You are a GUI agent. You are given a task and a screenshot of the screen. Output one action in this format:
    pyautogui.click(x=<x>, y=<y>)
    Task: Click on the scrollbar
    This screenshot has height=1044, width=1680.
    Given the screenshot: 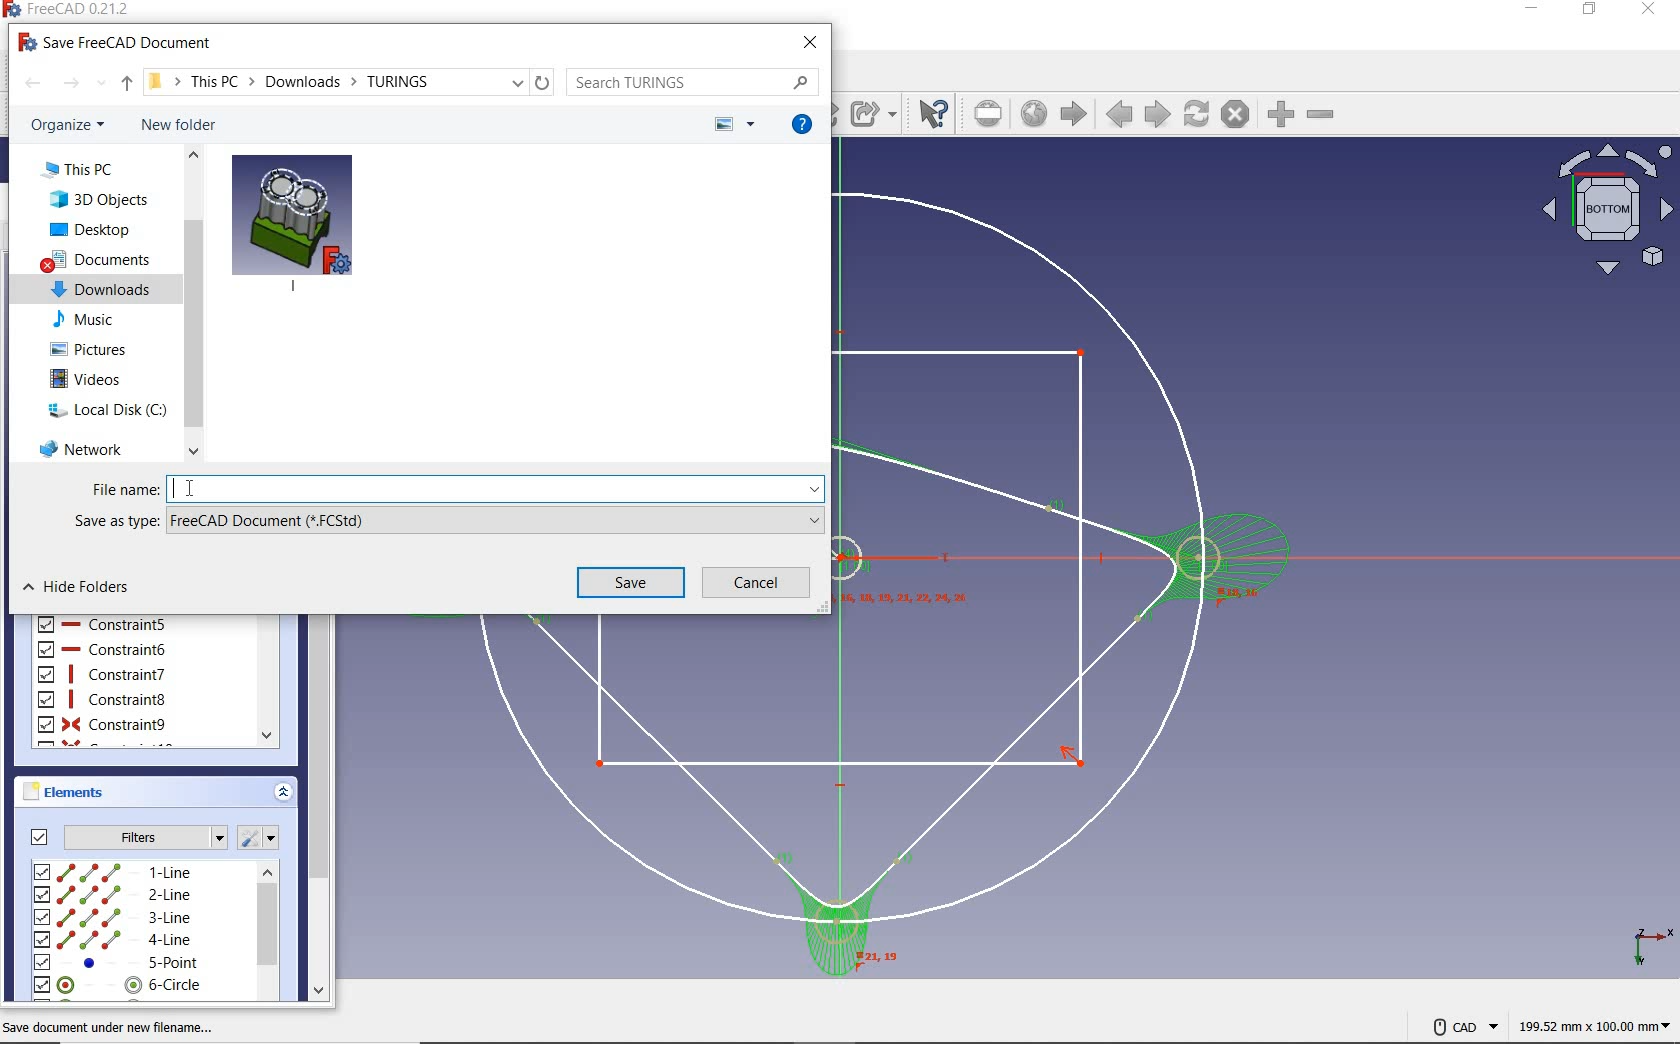 What is the action you would take?
    pyautogui.click(x=267, y=933)
    